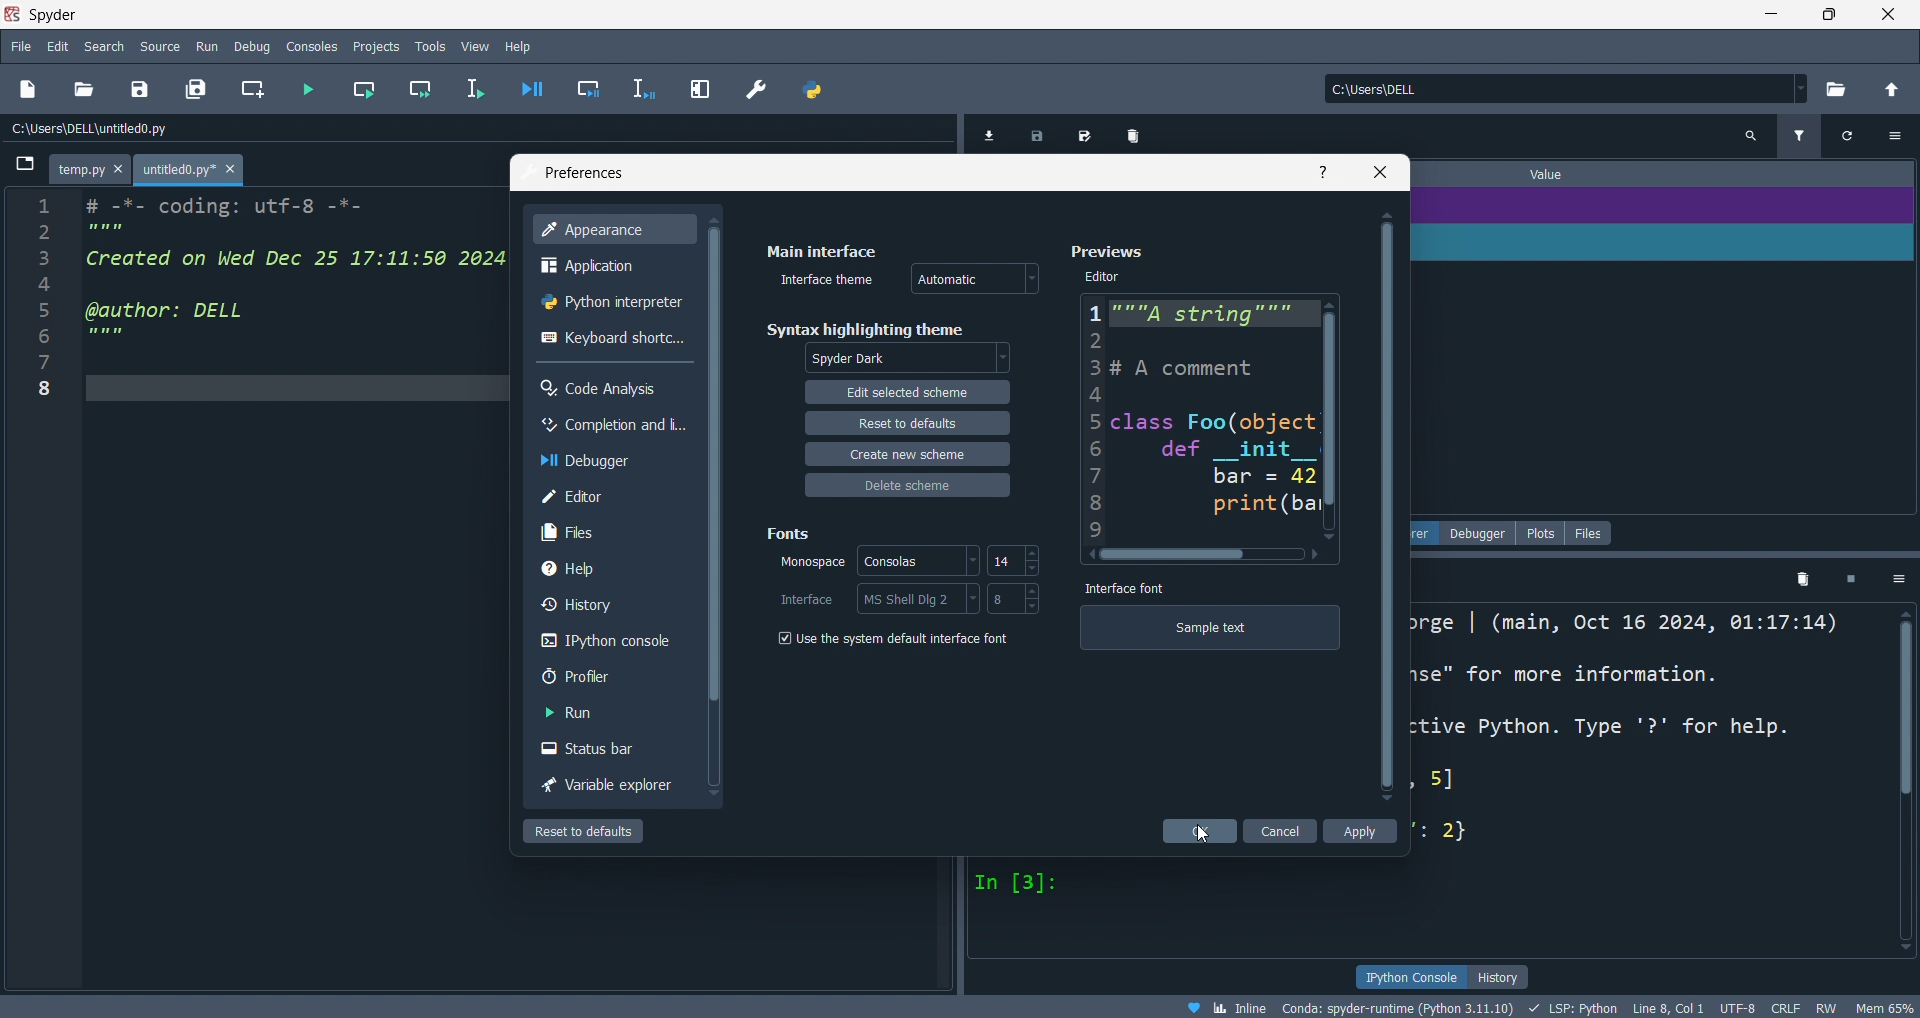  What do you see at coordinates (1836, 89) in the screenshot?
I see `select directory` at bounding box center [1836, 89].